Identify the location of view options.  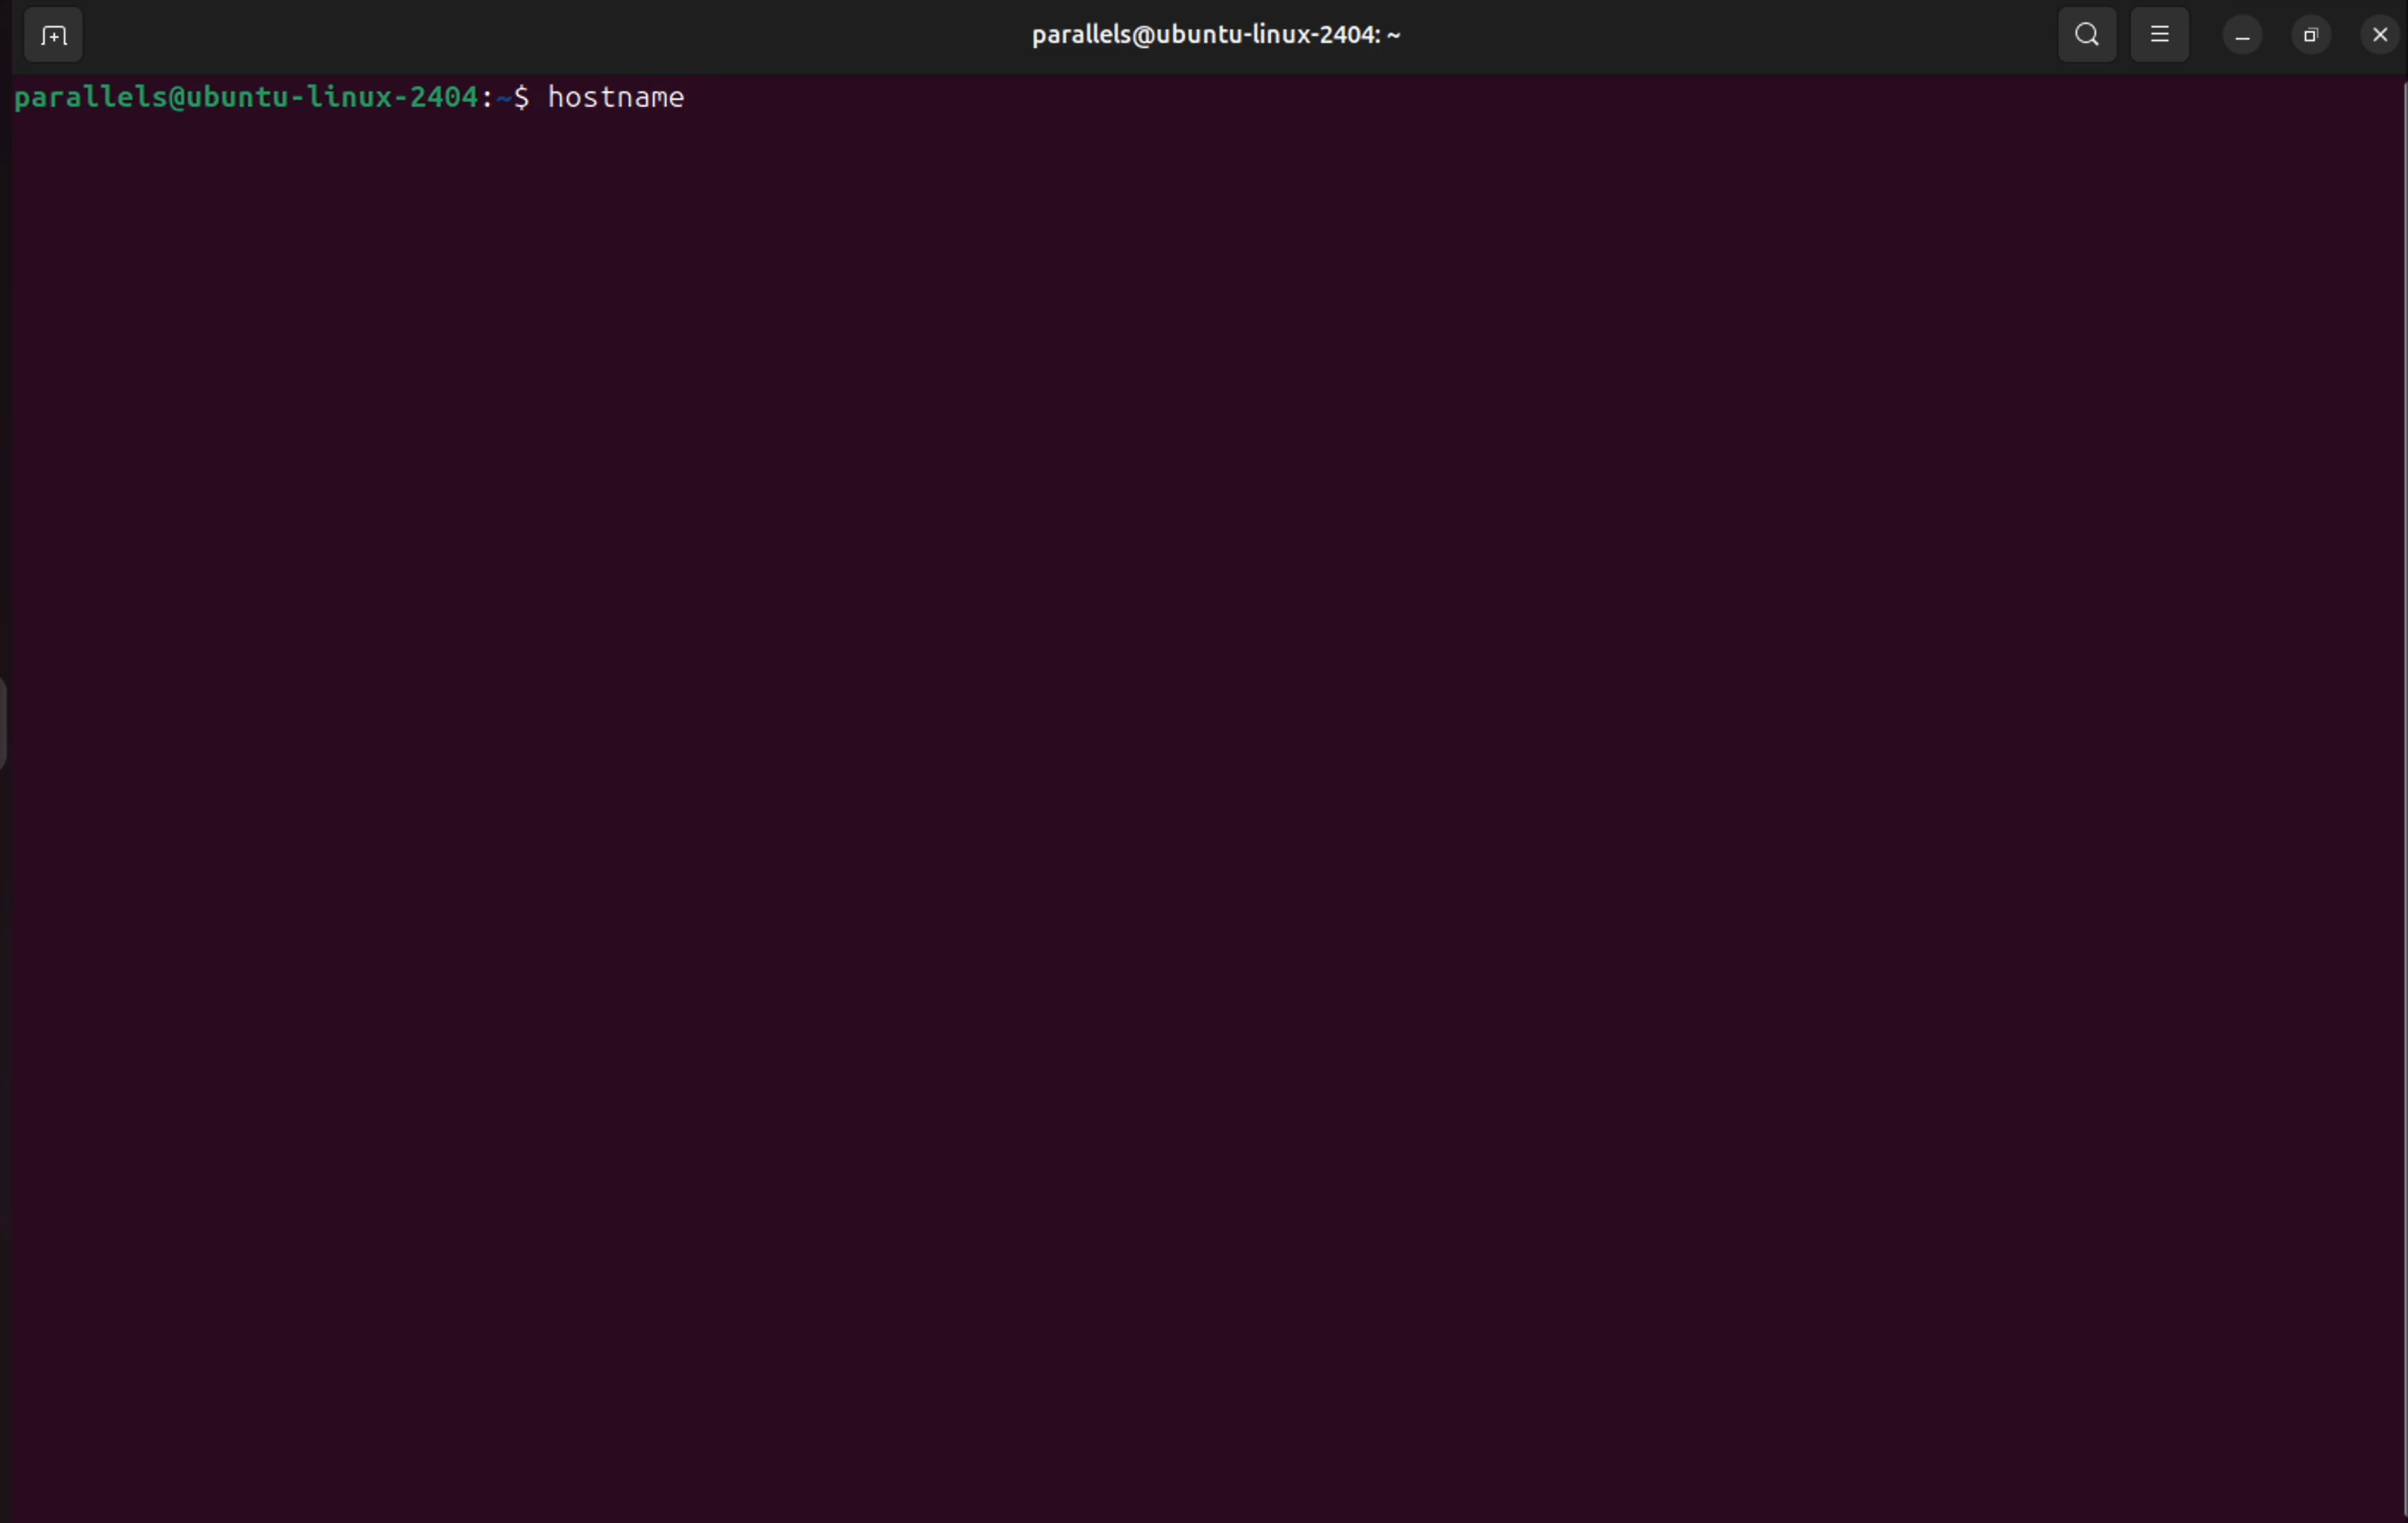
(2163, 34).